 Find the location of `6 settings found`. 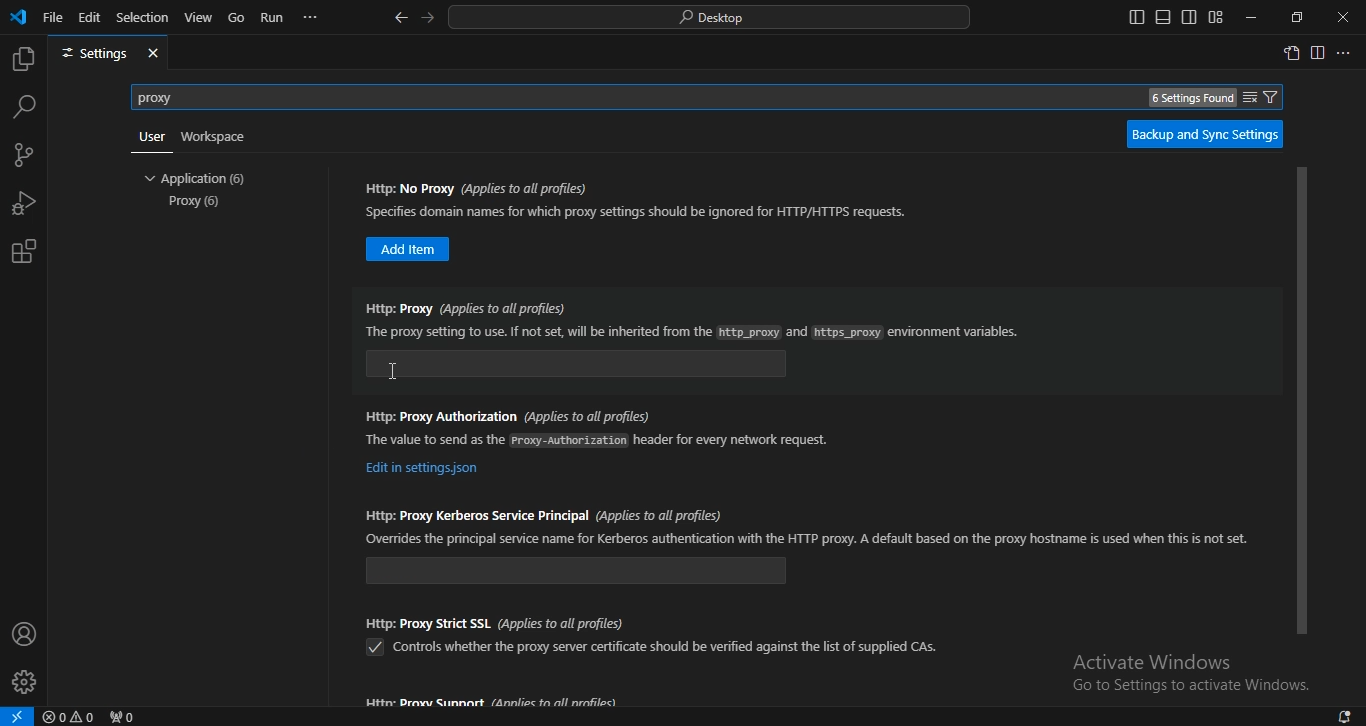

6 settings found is located at coordinates (1187, 100).